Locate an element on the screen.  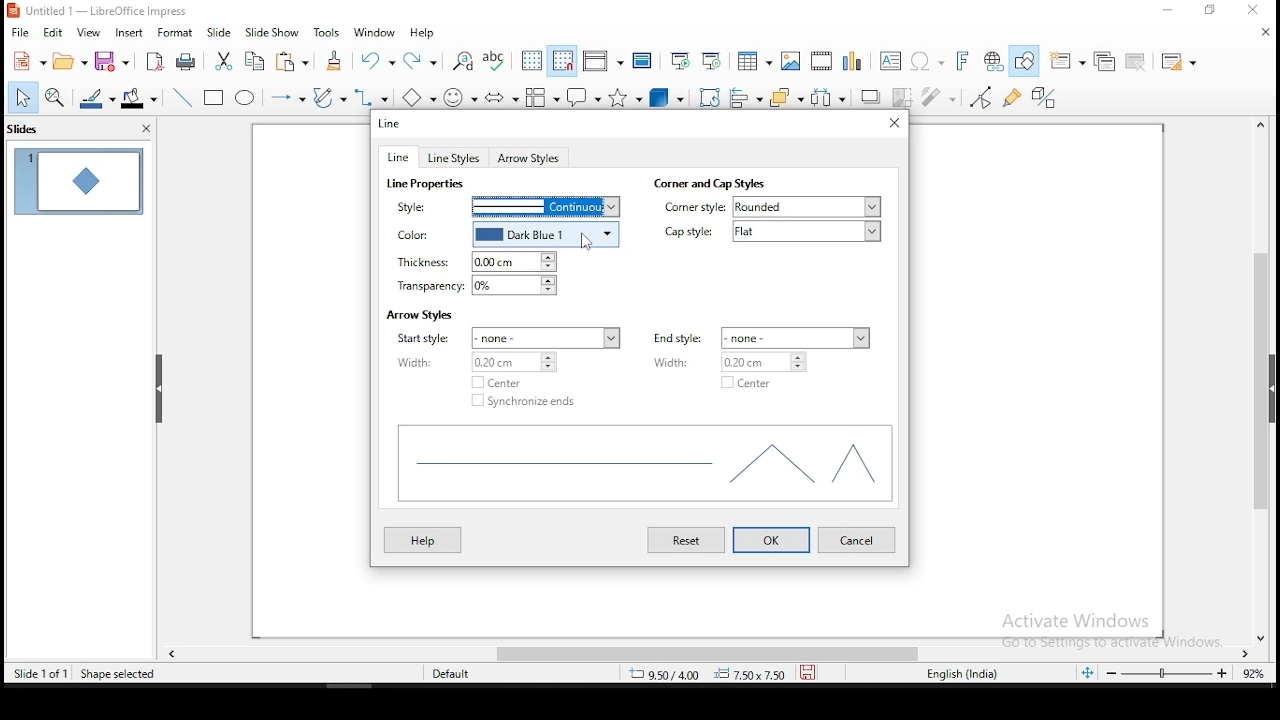
display grid is located at coordinates (532, 61).